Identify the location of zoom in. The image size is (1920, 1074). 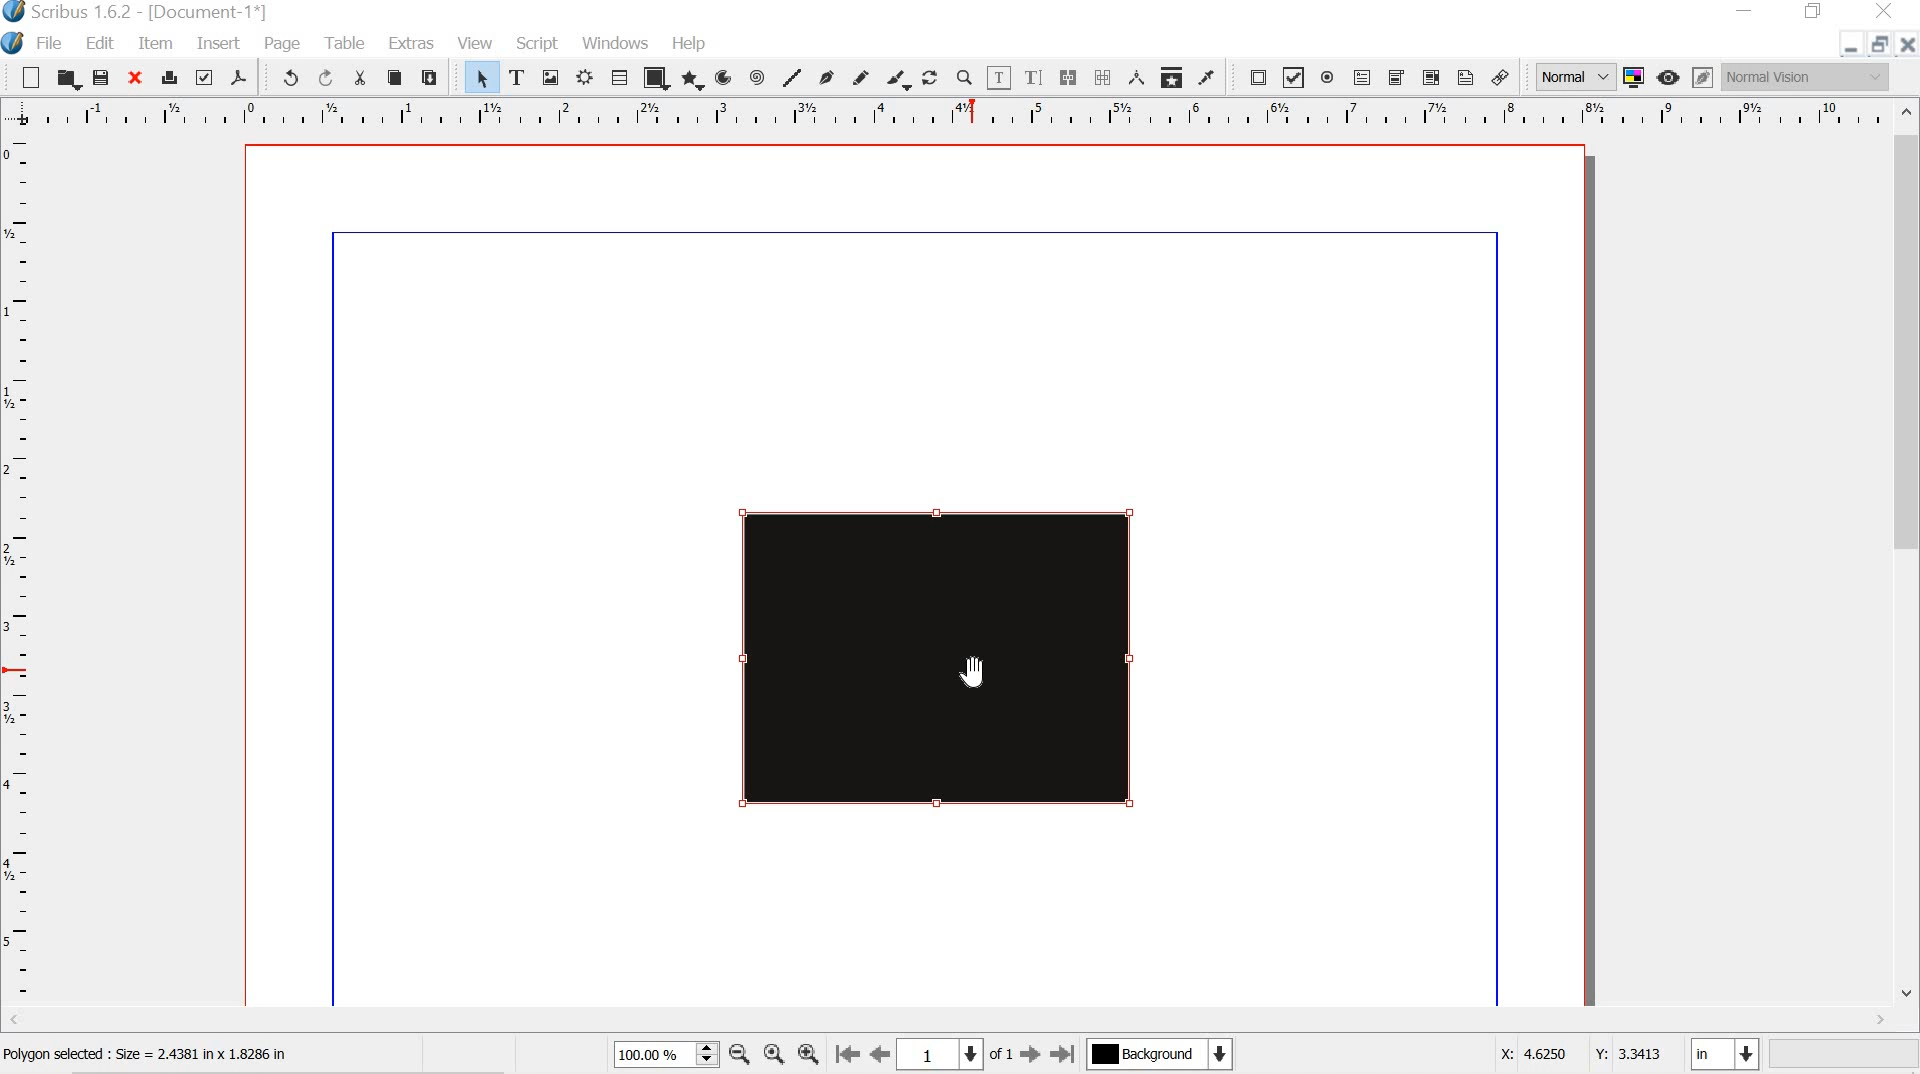
(806, 1057).